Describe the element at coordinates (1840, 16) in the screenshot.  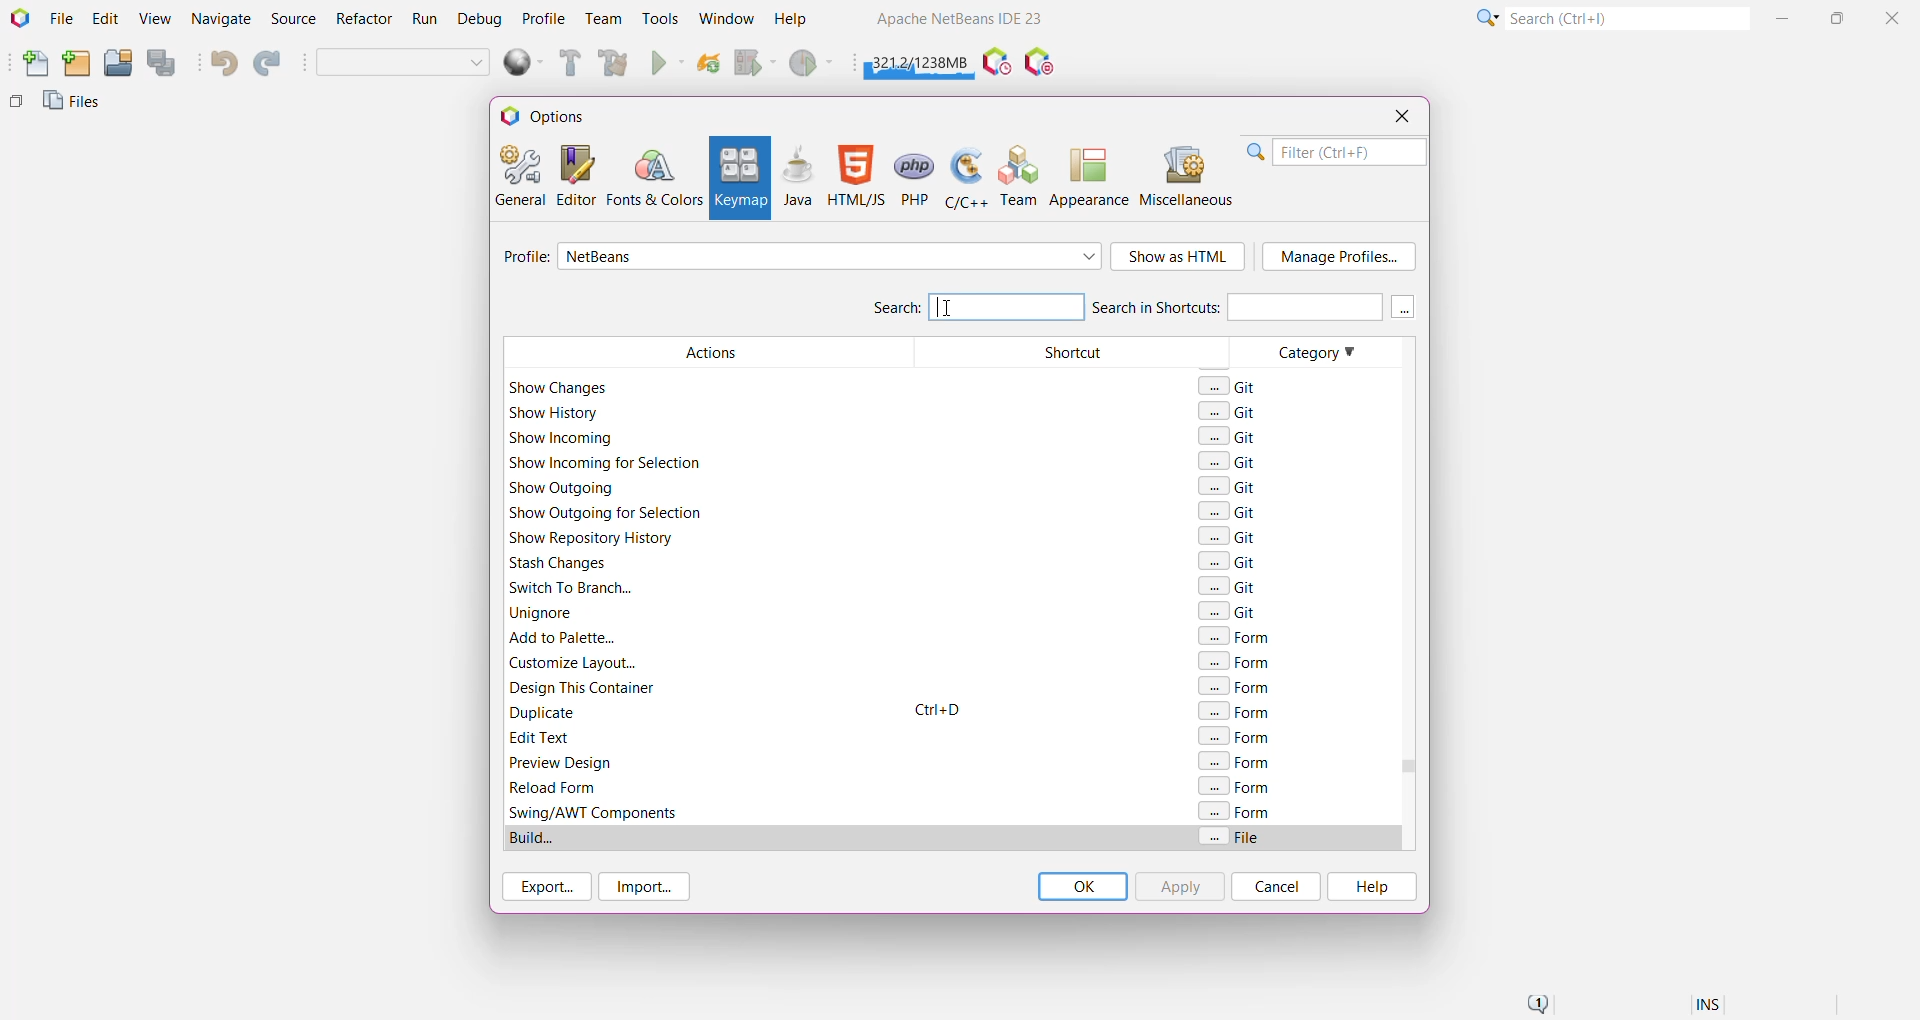
I see `Maximize` at that location.